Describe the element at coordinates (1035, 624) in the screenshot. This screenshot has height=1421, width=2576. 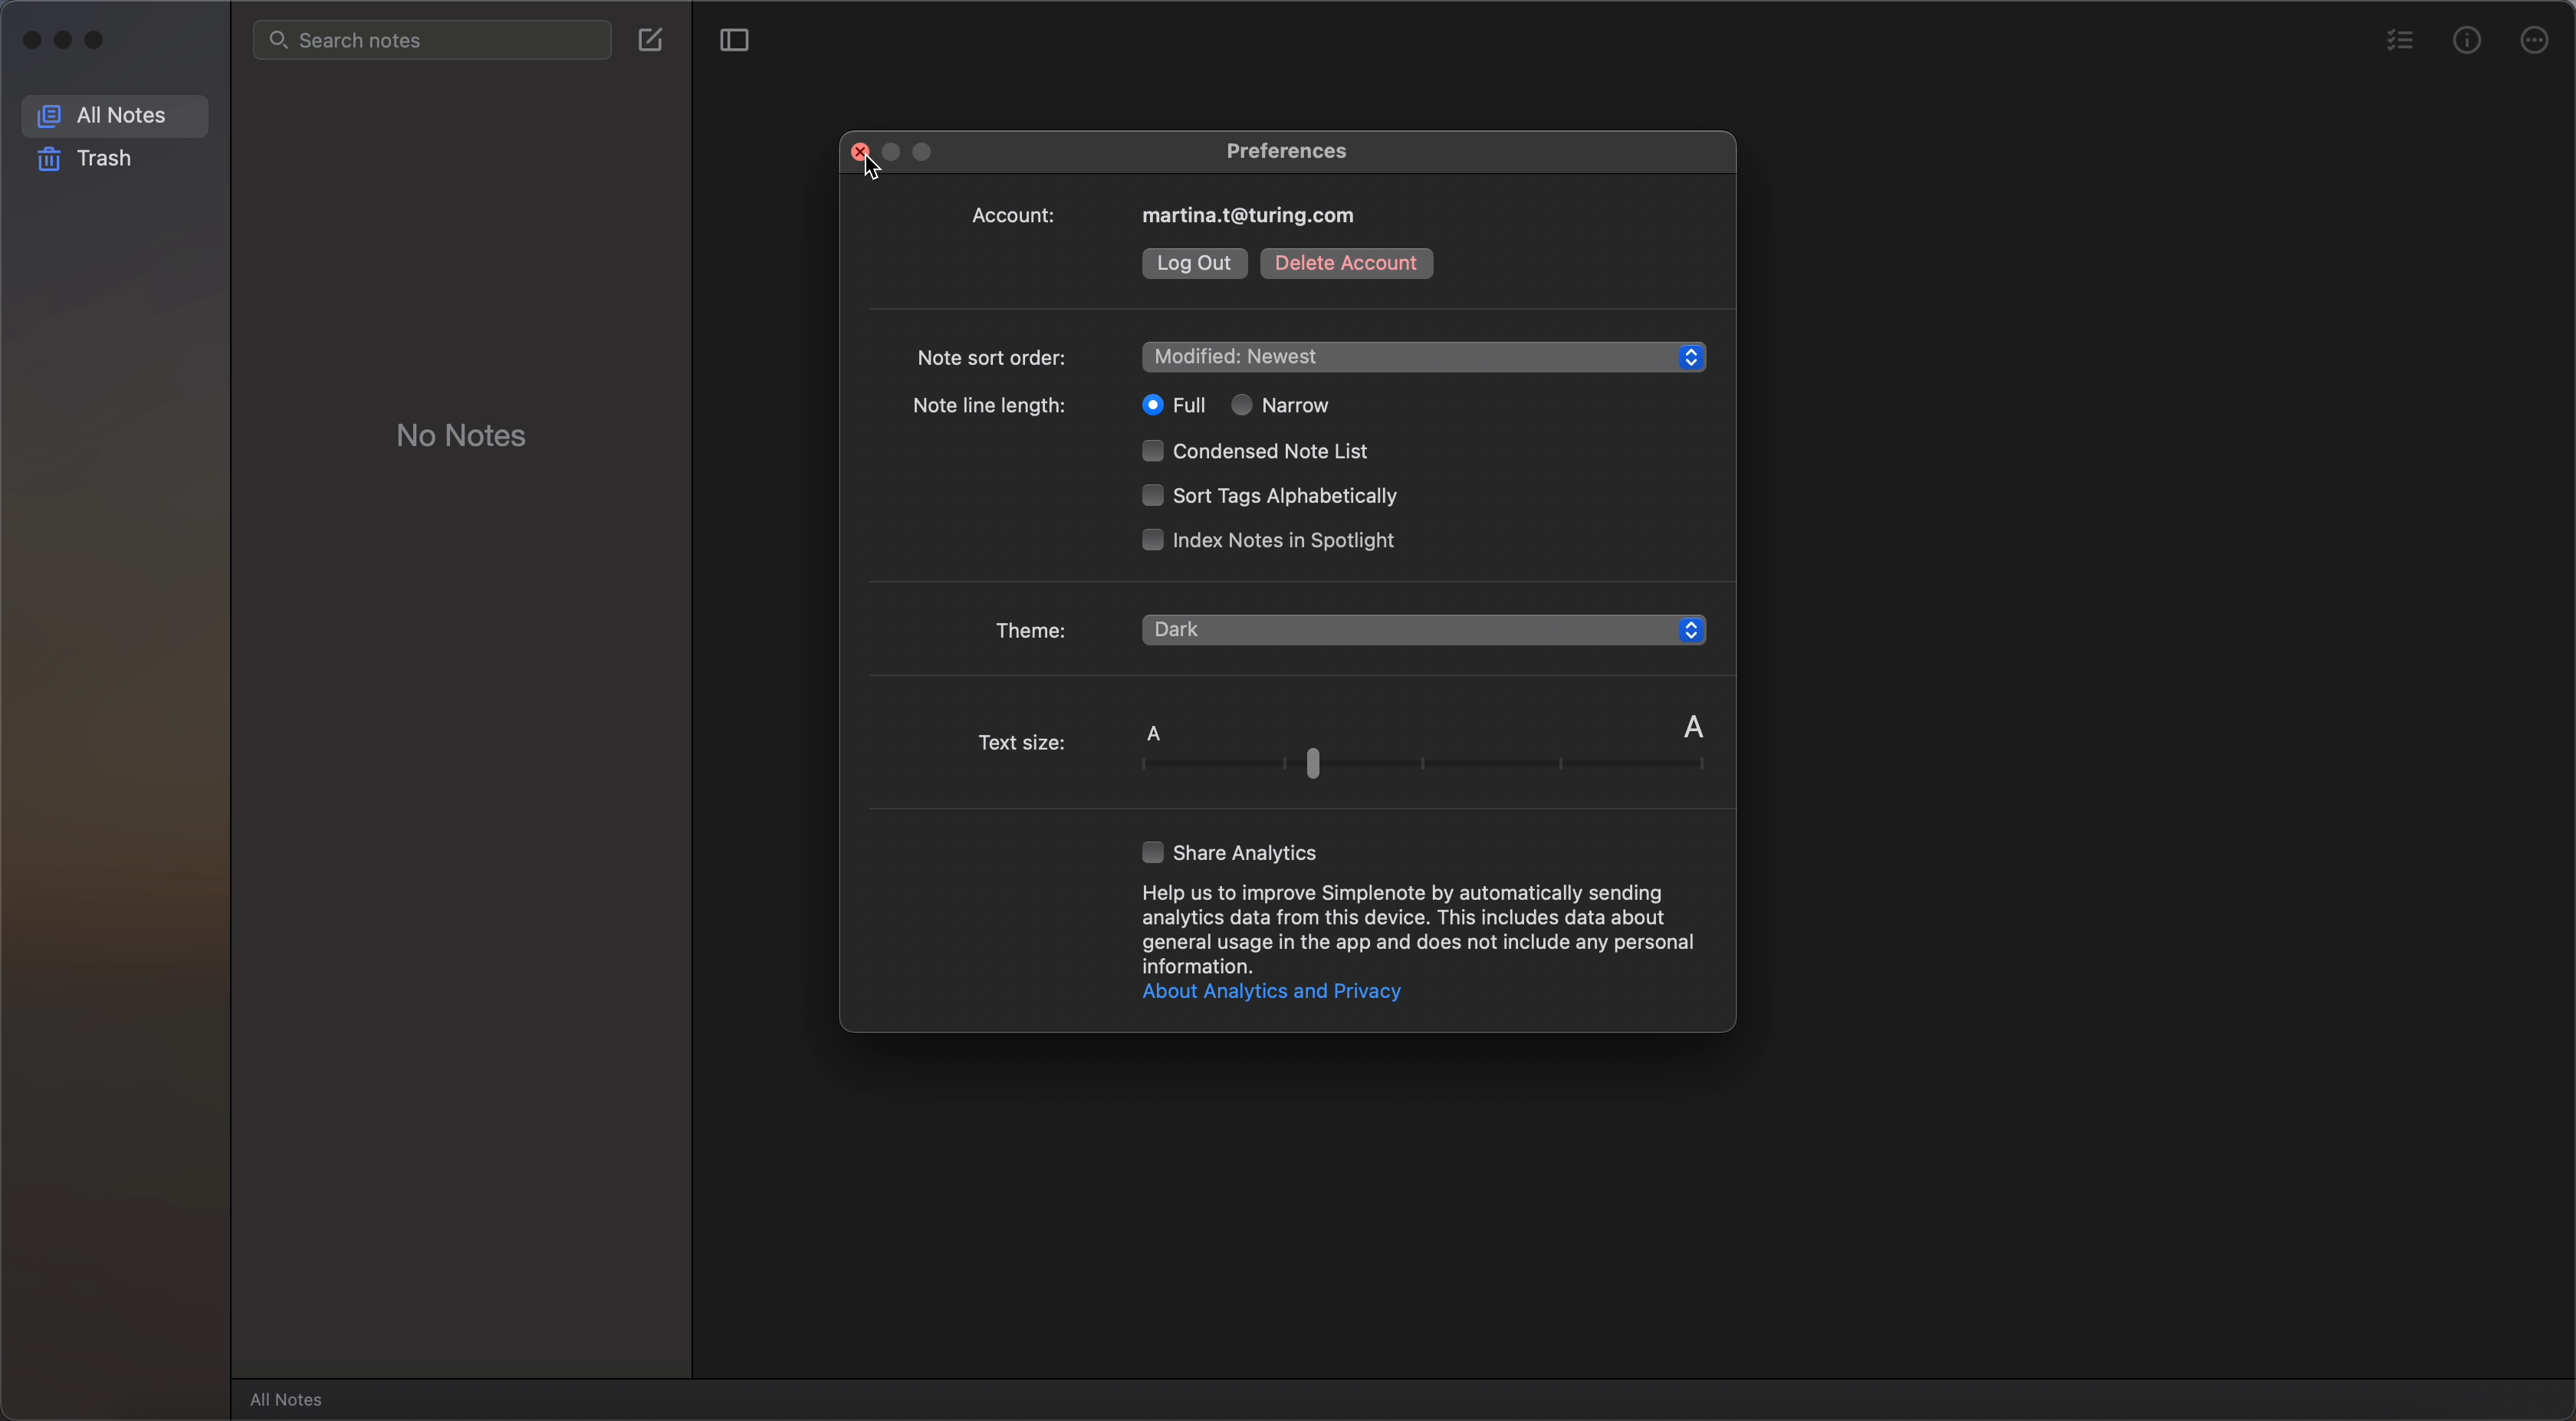
I see `theme` at that location.